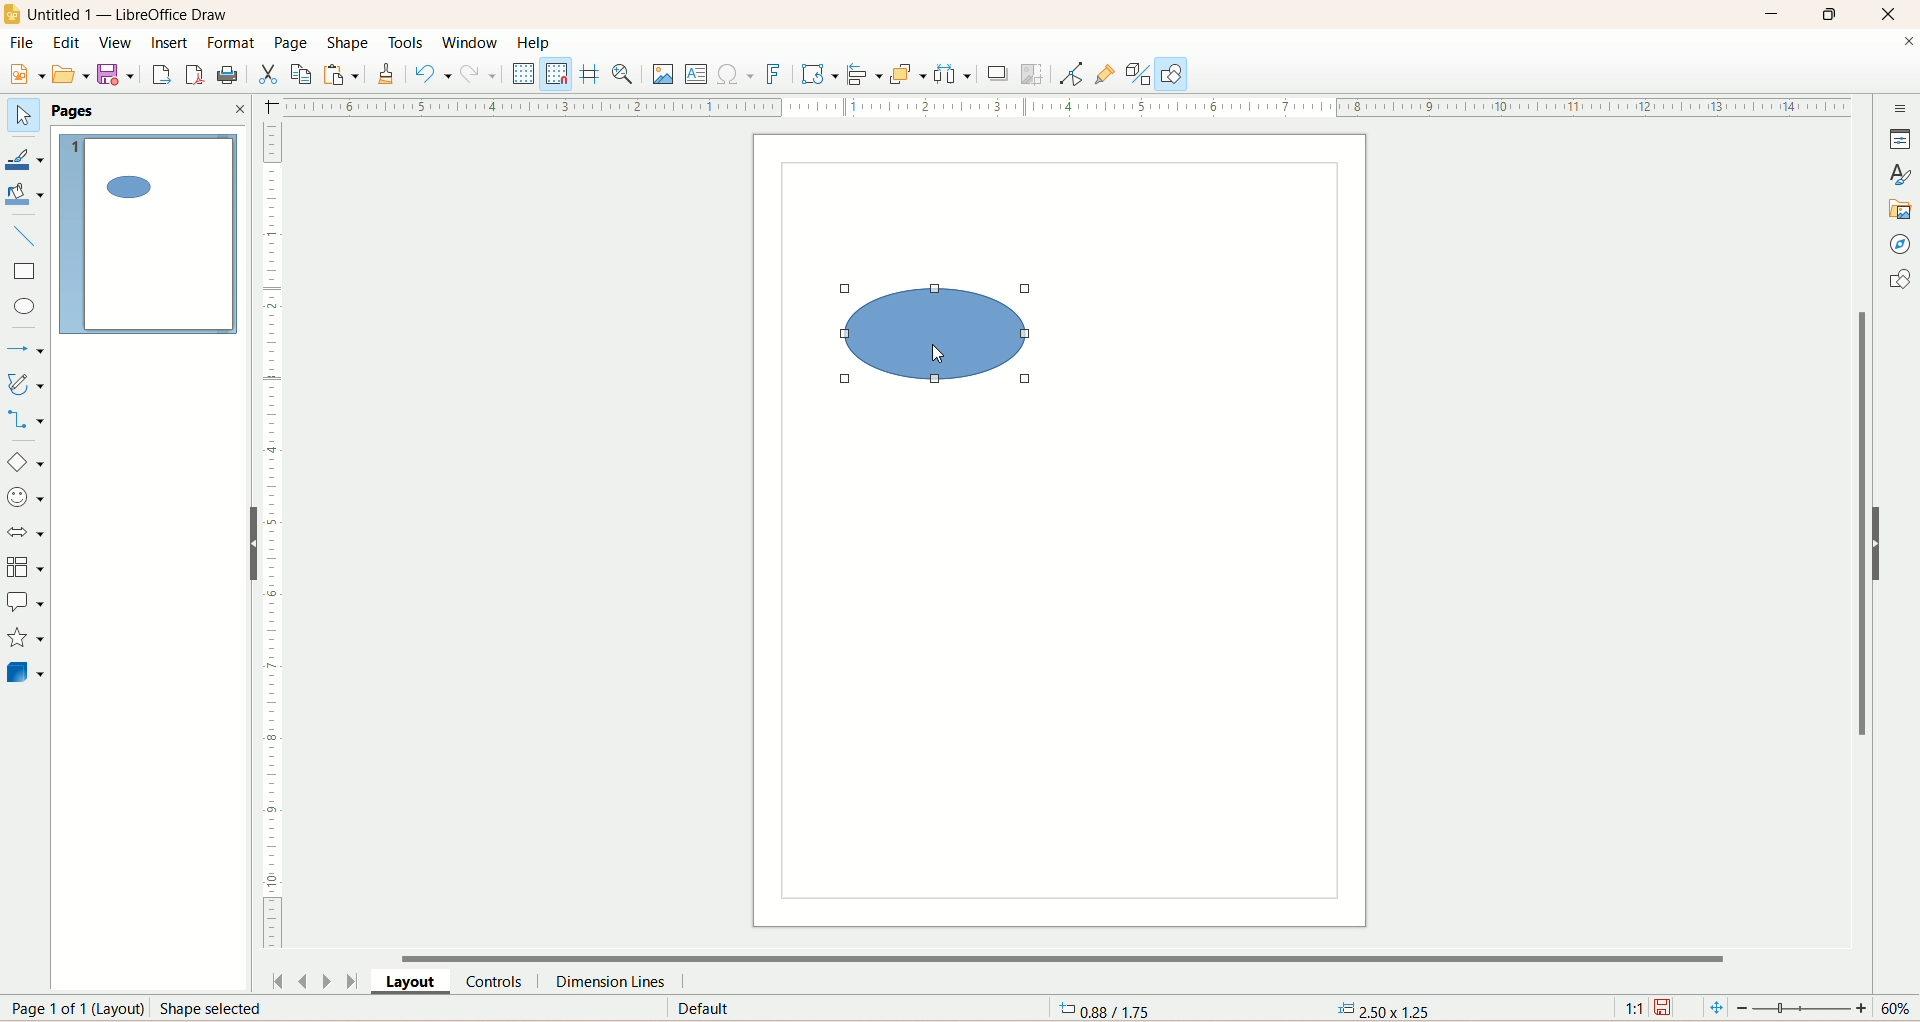 This screenshot has height=1022, width=1920. I want to click on shapes, so click(1897, 279).